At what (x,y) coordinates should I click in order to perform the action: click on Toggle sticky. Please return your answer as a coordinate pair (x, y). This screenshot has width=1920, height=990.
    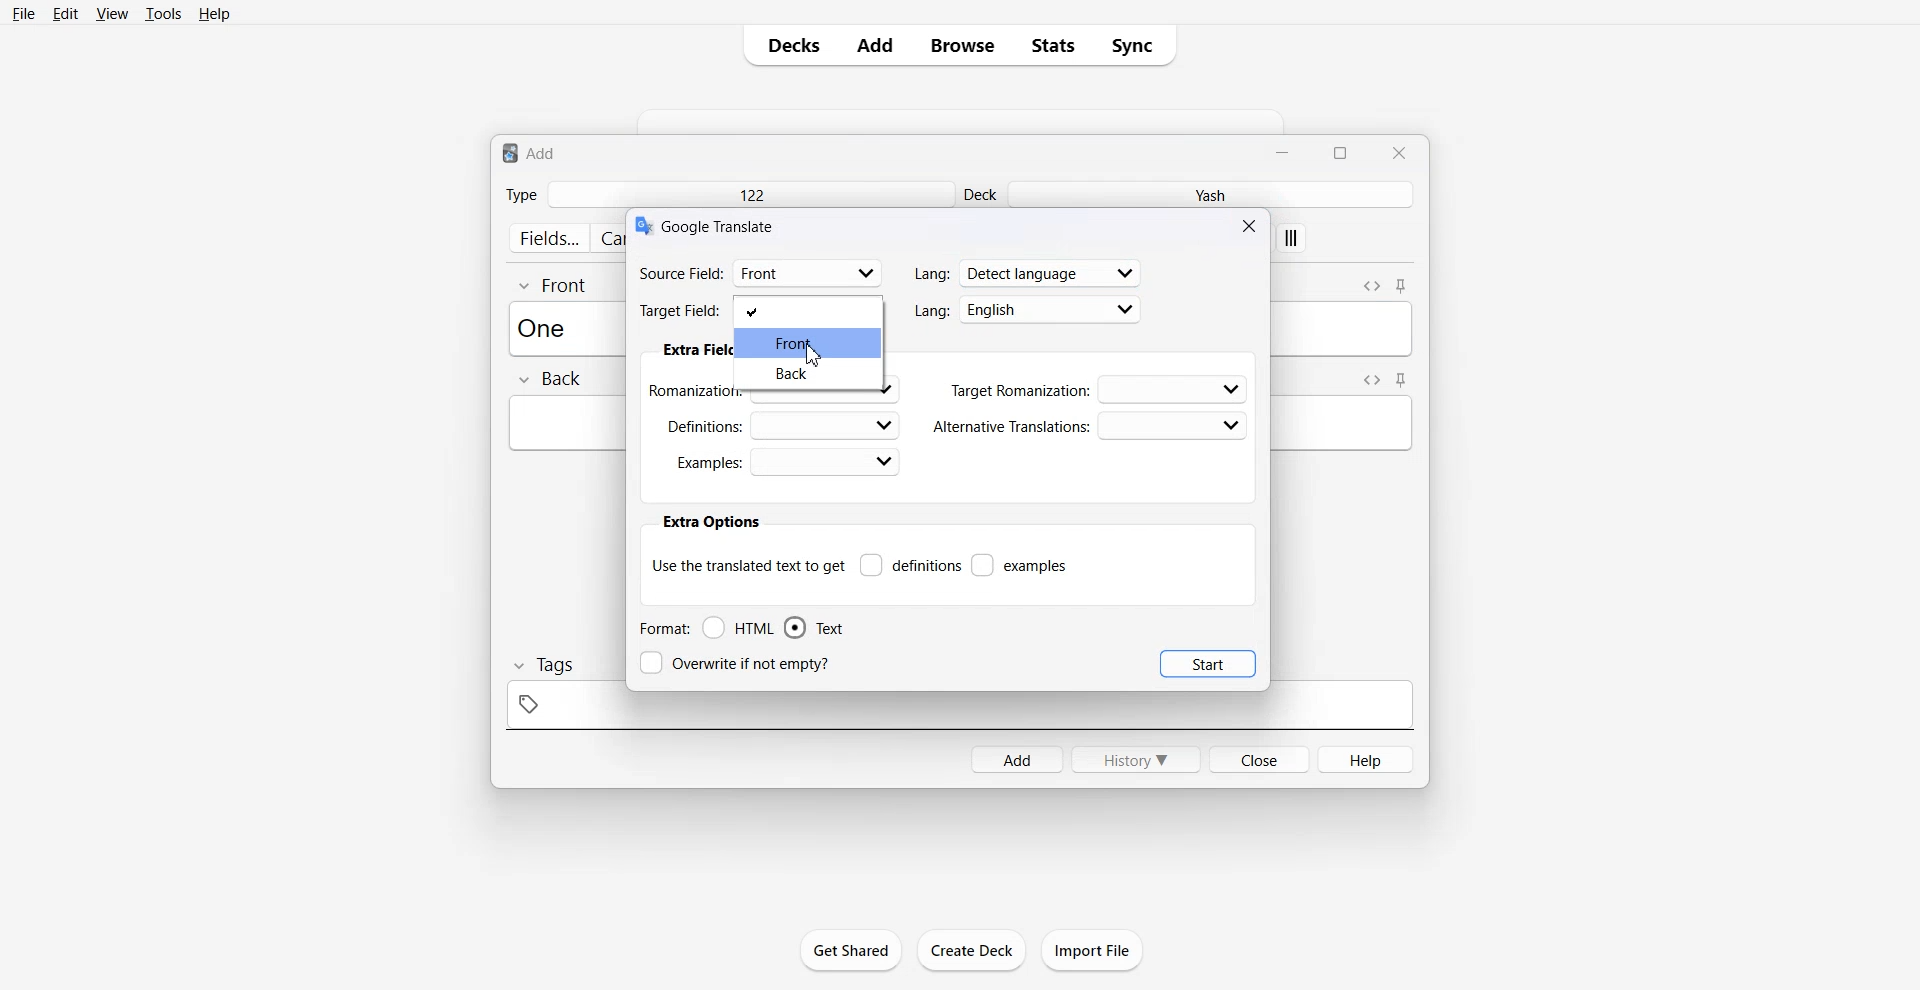
    Looking at the image, I should click on (1403, 287).